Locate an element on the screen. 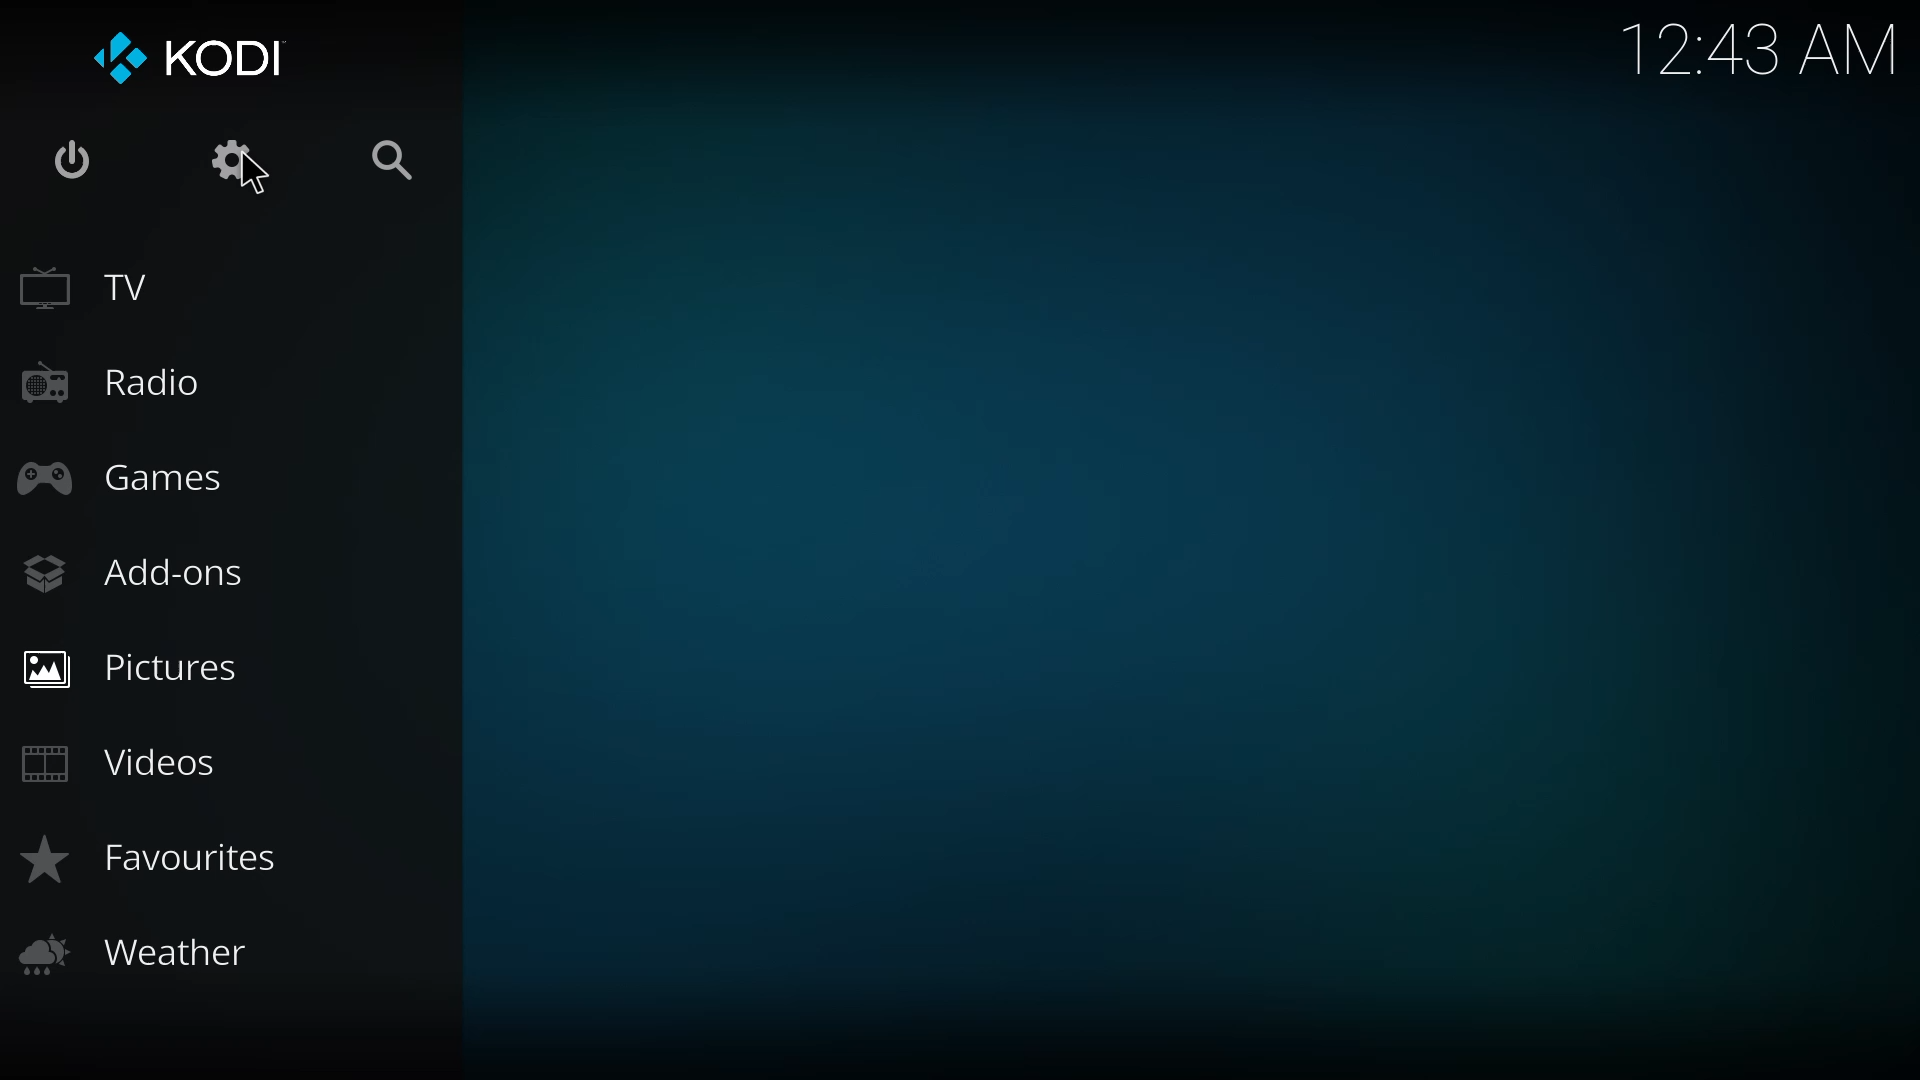 The image size is (1920, 1080). add-ons is located at coordinates (144, 568).